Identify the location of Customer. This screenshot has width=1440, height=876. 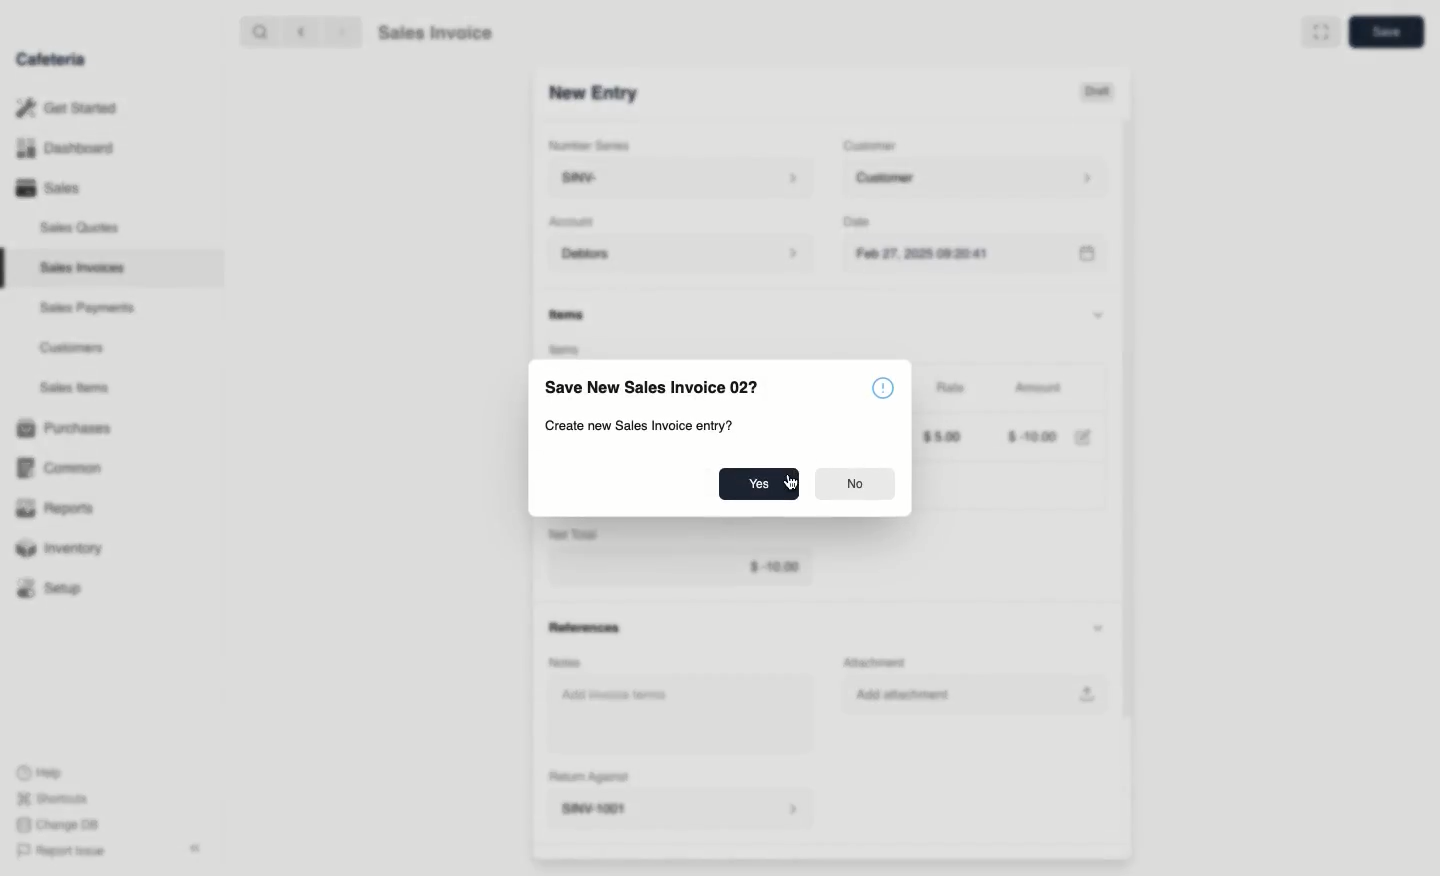
(981, 179).